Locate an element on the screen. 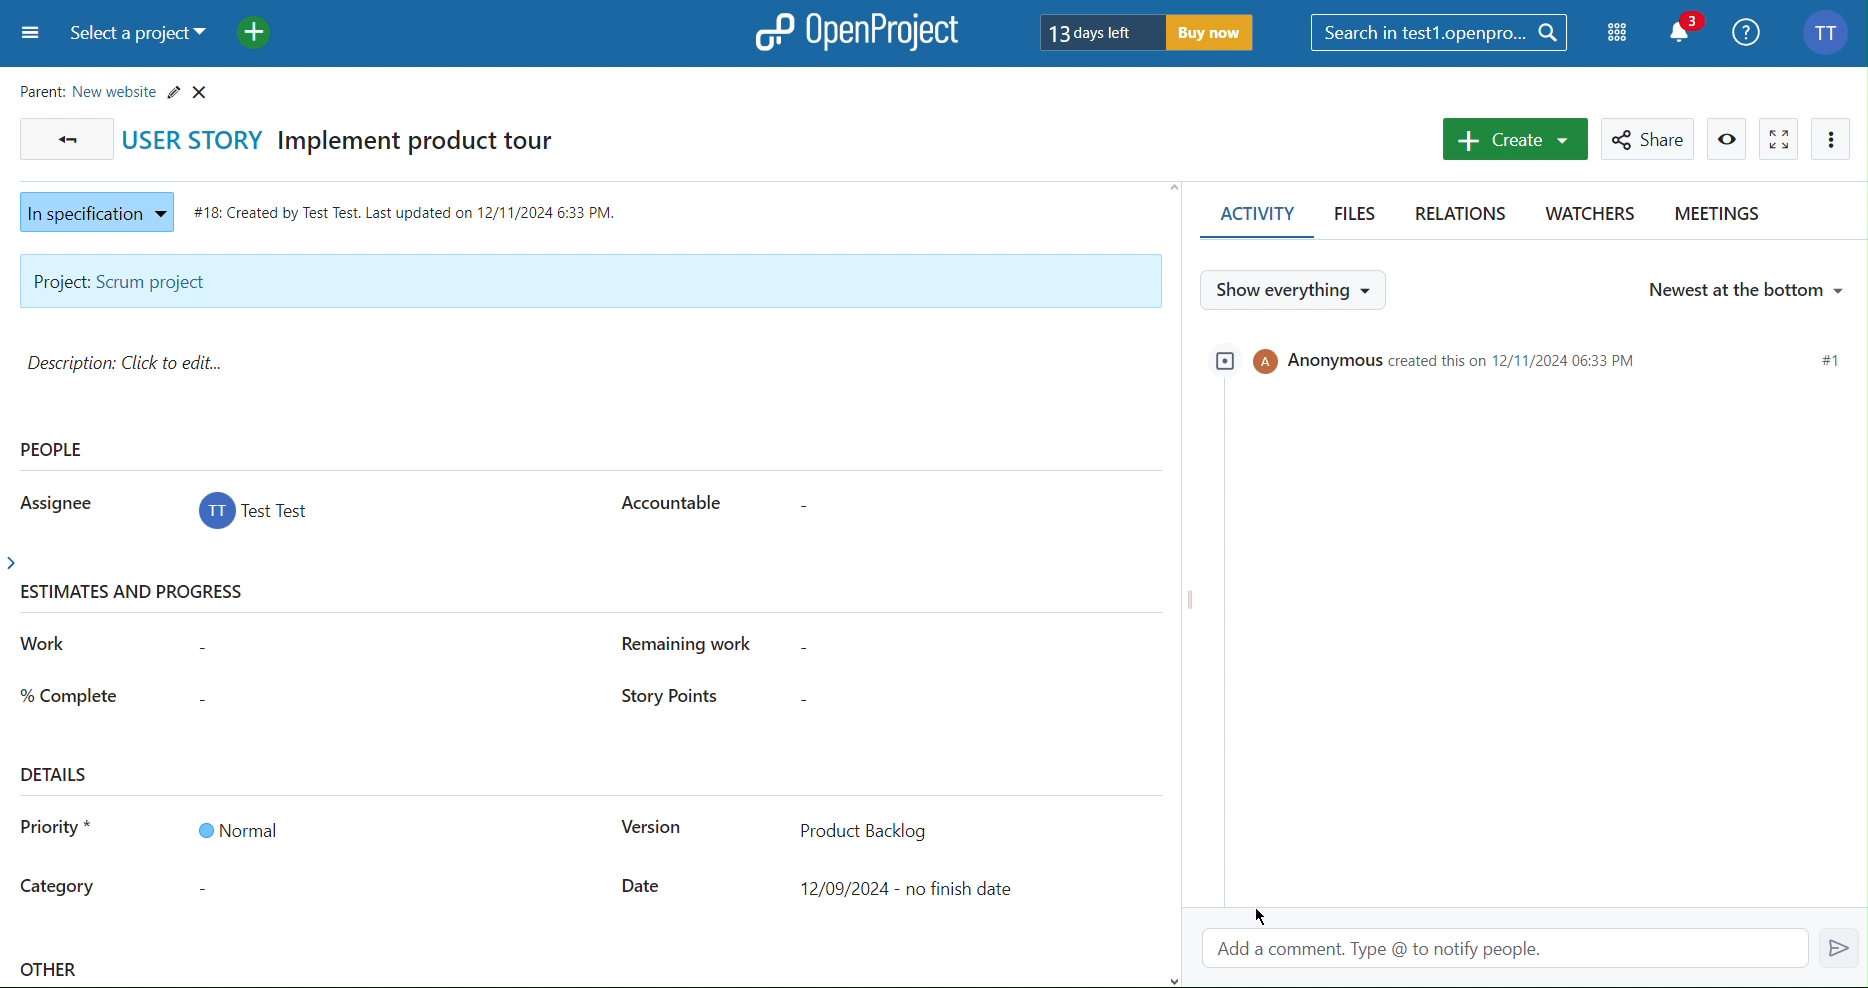 The image size is (1868, 988). Remaining work is located at coordinates (698, 644).